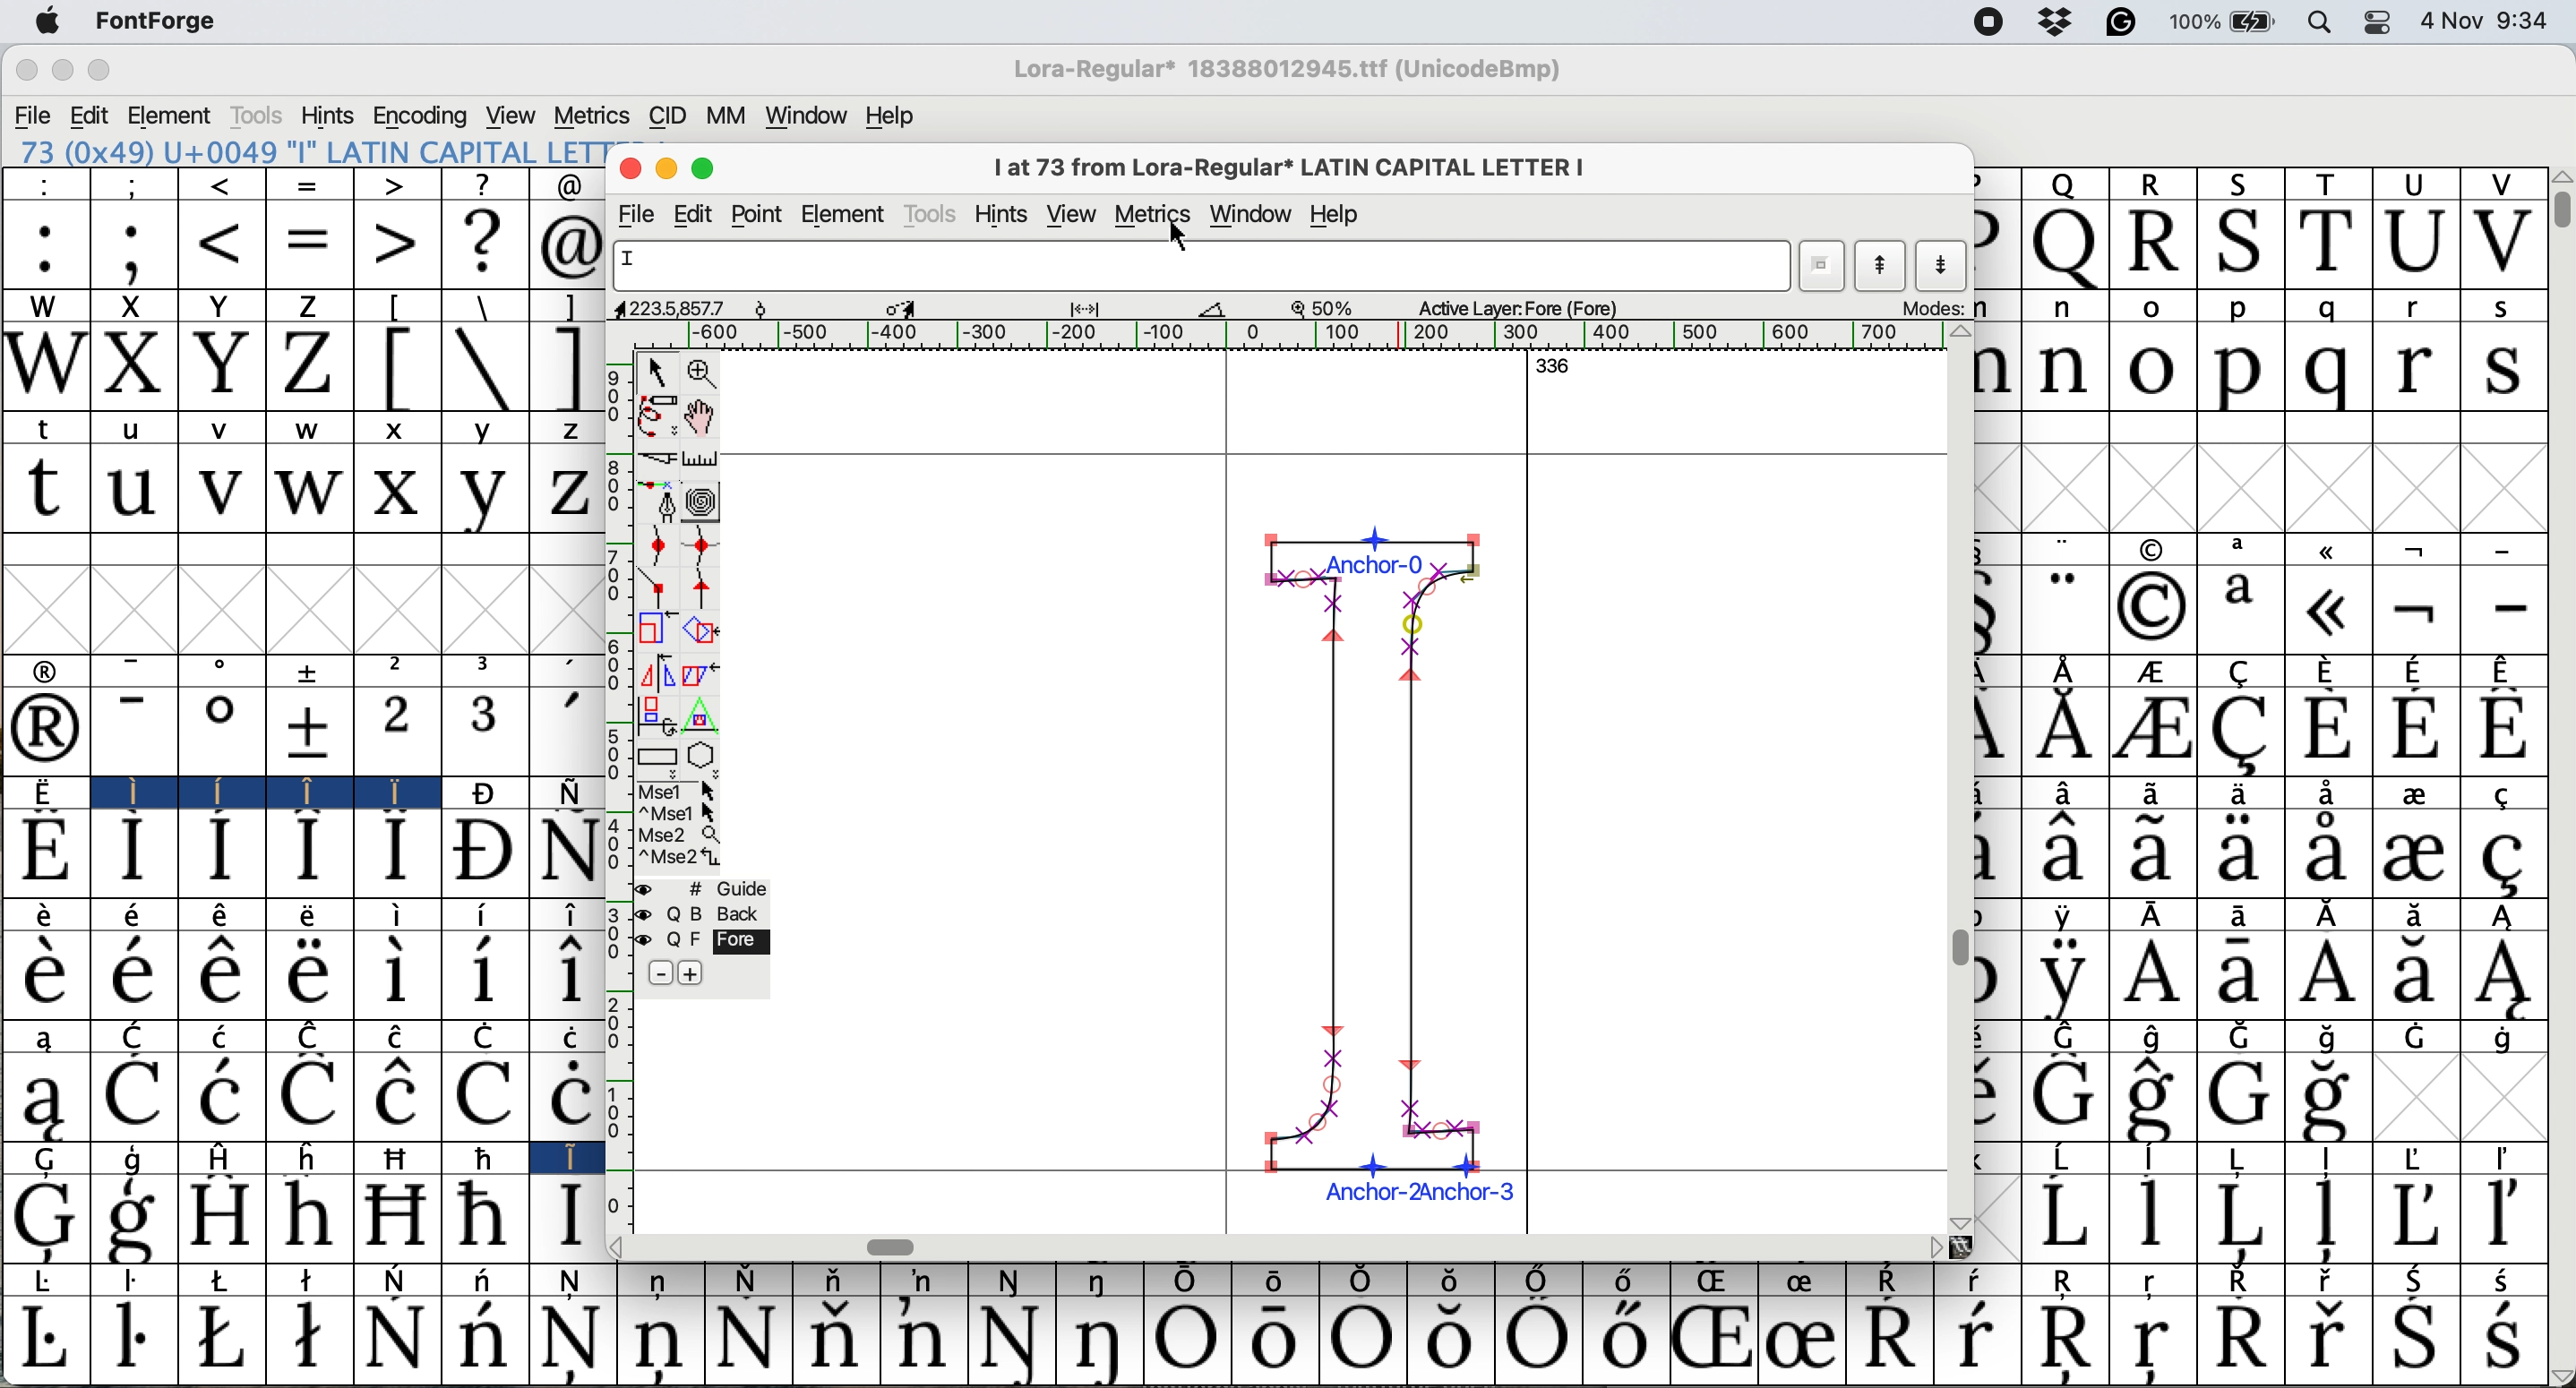  I want to click on T, so click(2329, 242).